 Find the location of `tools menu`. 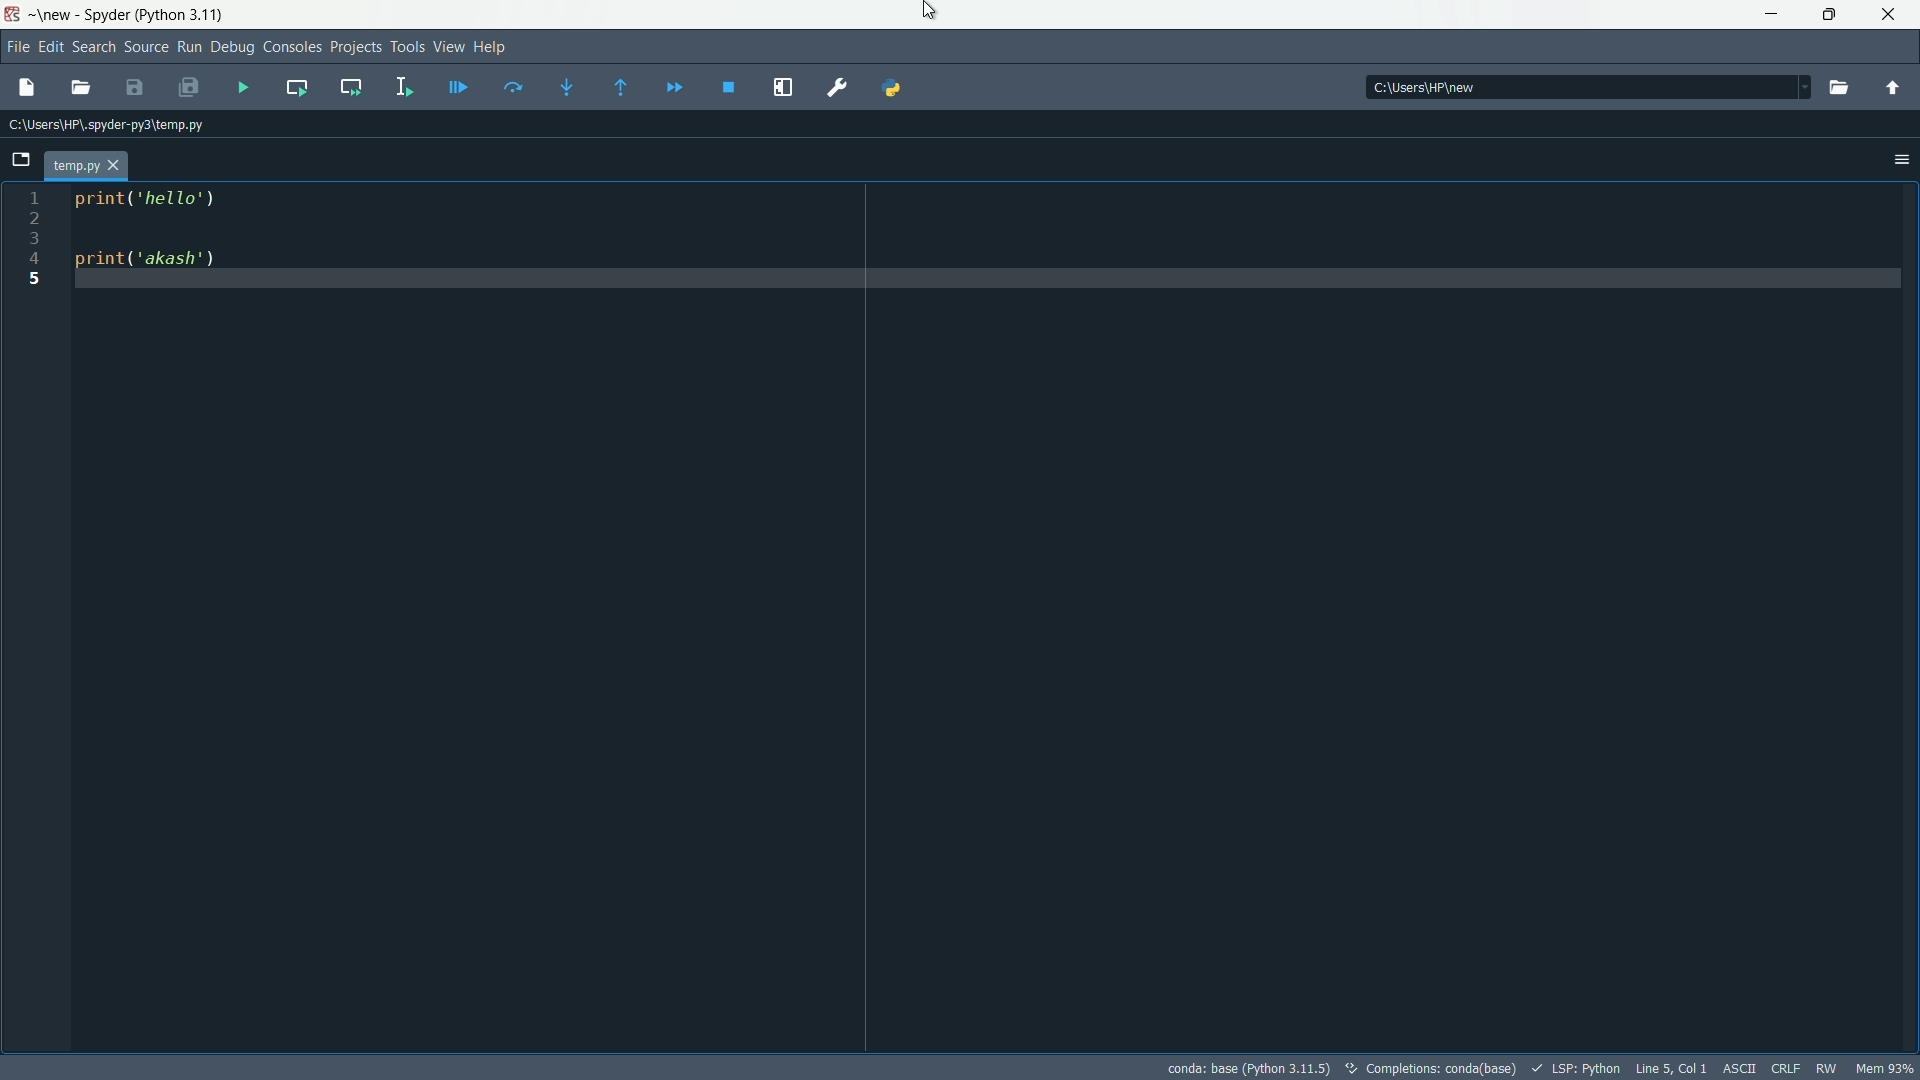

tools menu is located at coordinates (406, 47).